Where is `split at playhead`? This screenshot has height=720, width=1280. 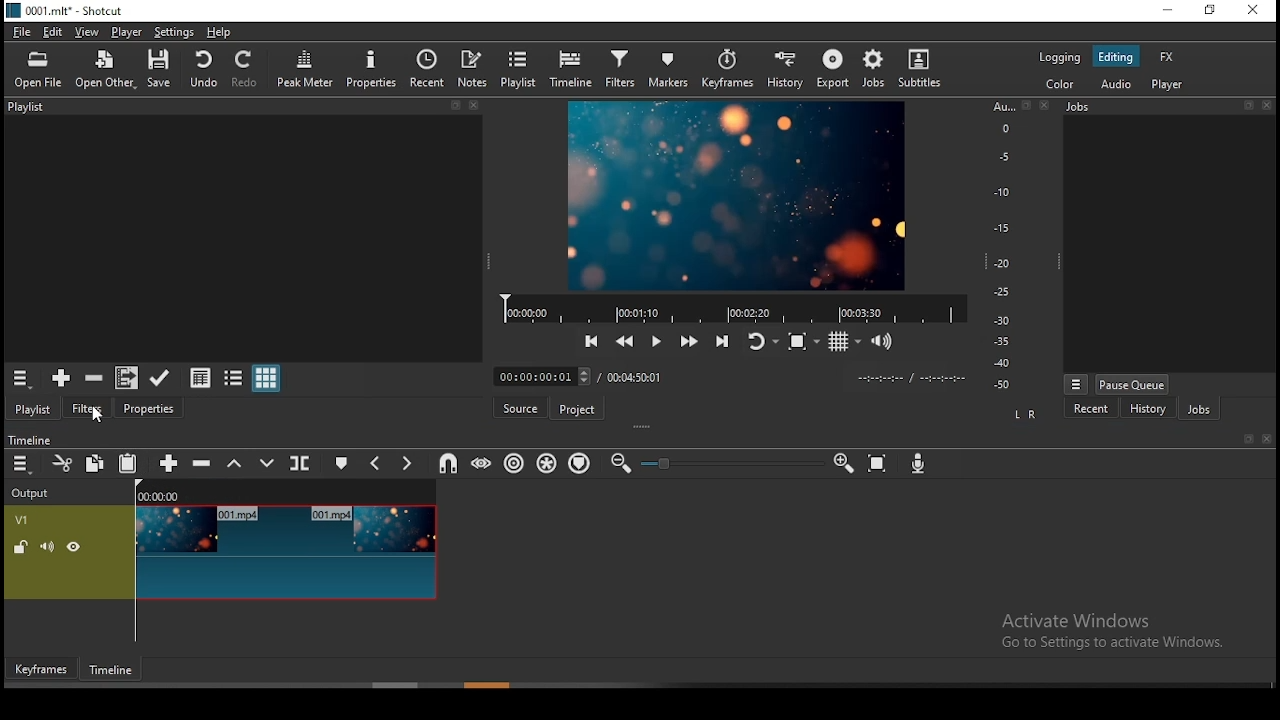
split at playhead is located at coordinates (300, 464).